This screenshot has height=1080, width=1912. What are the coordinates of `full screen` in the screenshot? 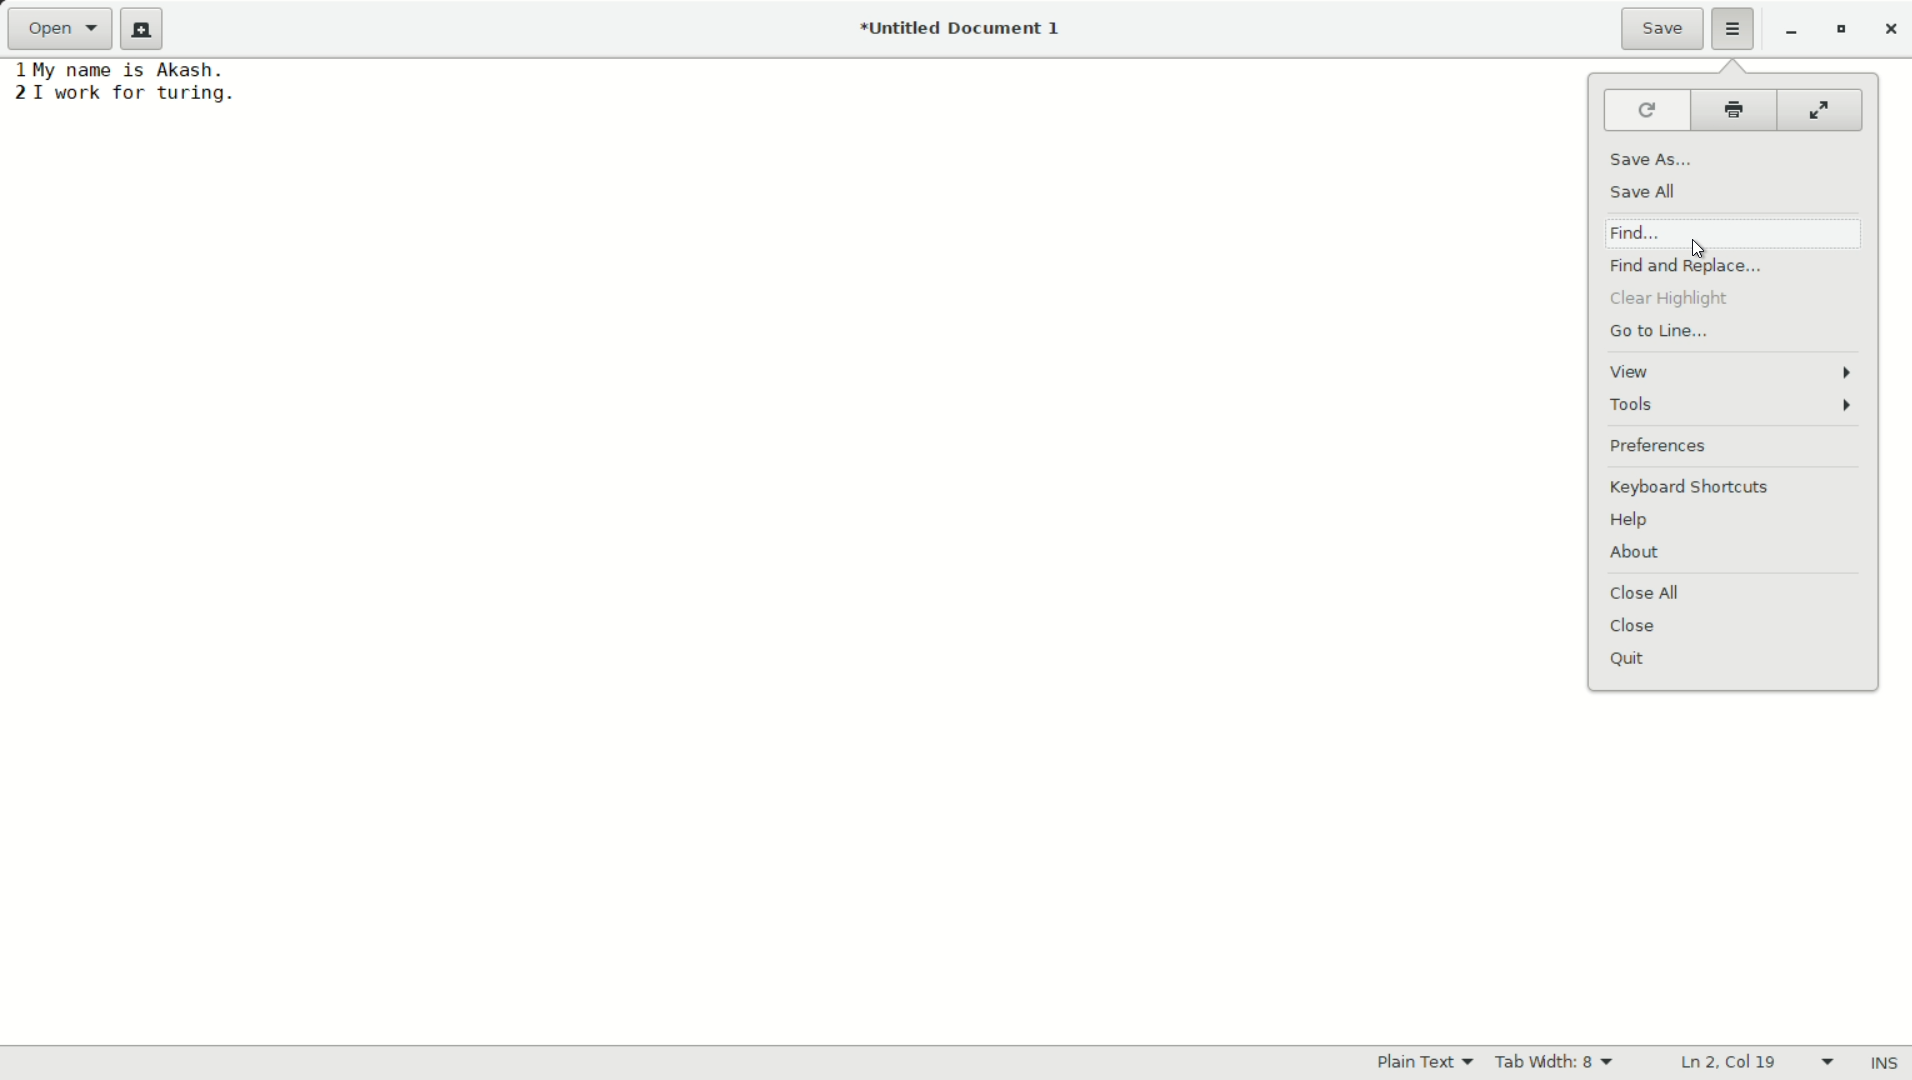 It's located at (1817, 112).